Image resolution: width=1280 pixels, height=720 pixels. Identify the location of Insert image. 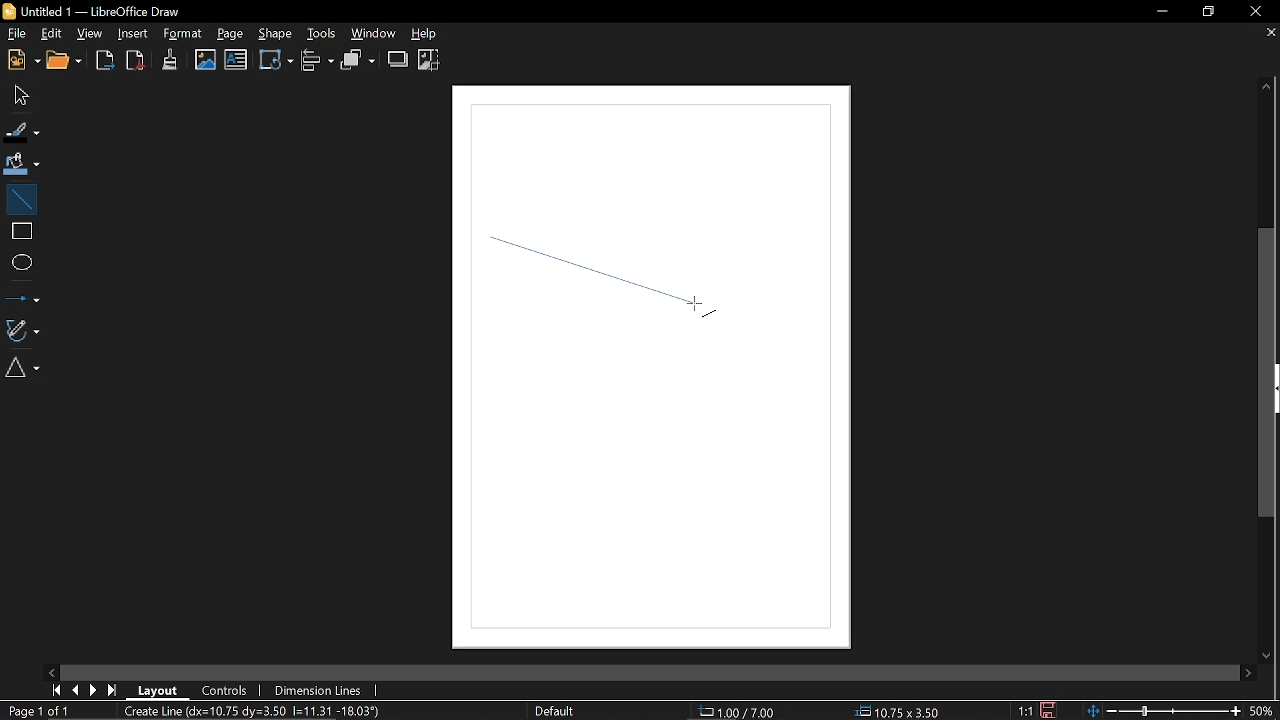
(206, 60).